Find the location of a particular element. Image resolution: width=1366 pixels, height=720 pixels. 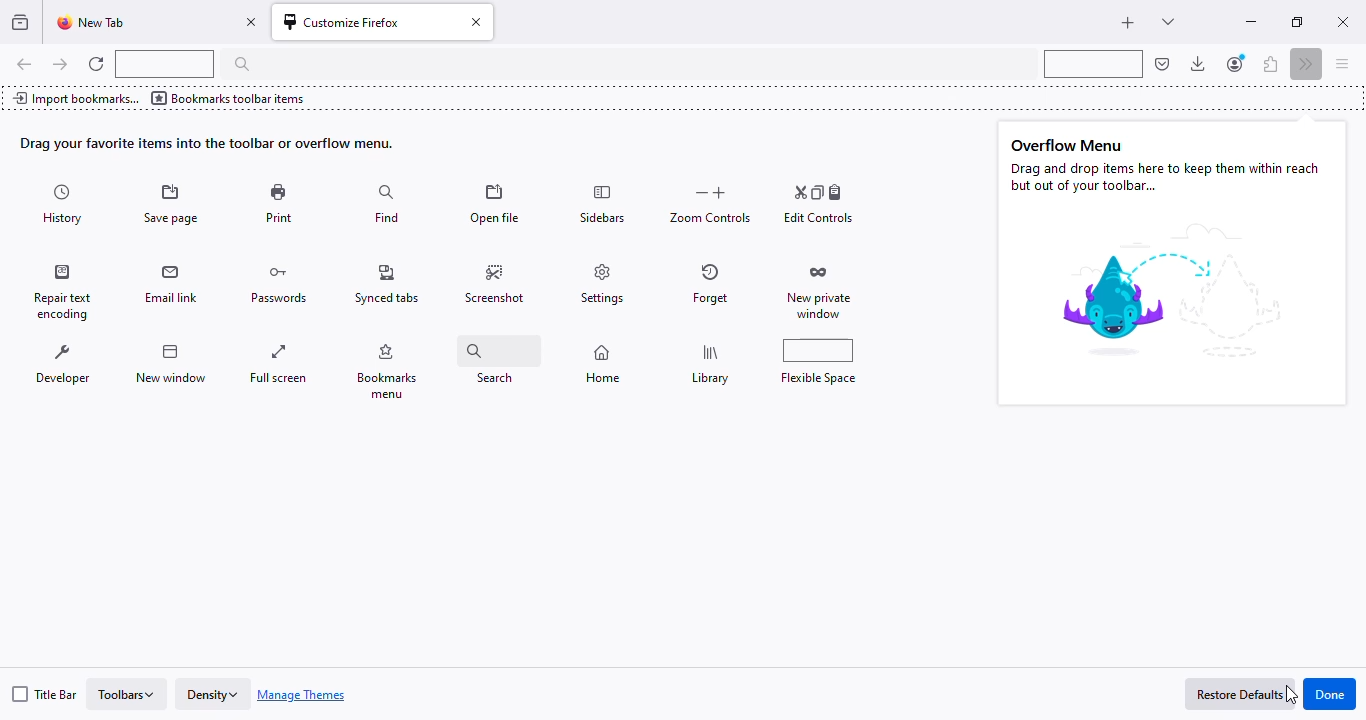

find is located at coordinates (386, 204).